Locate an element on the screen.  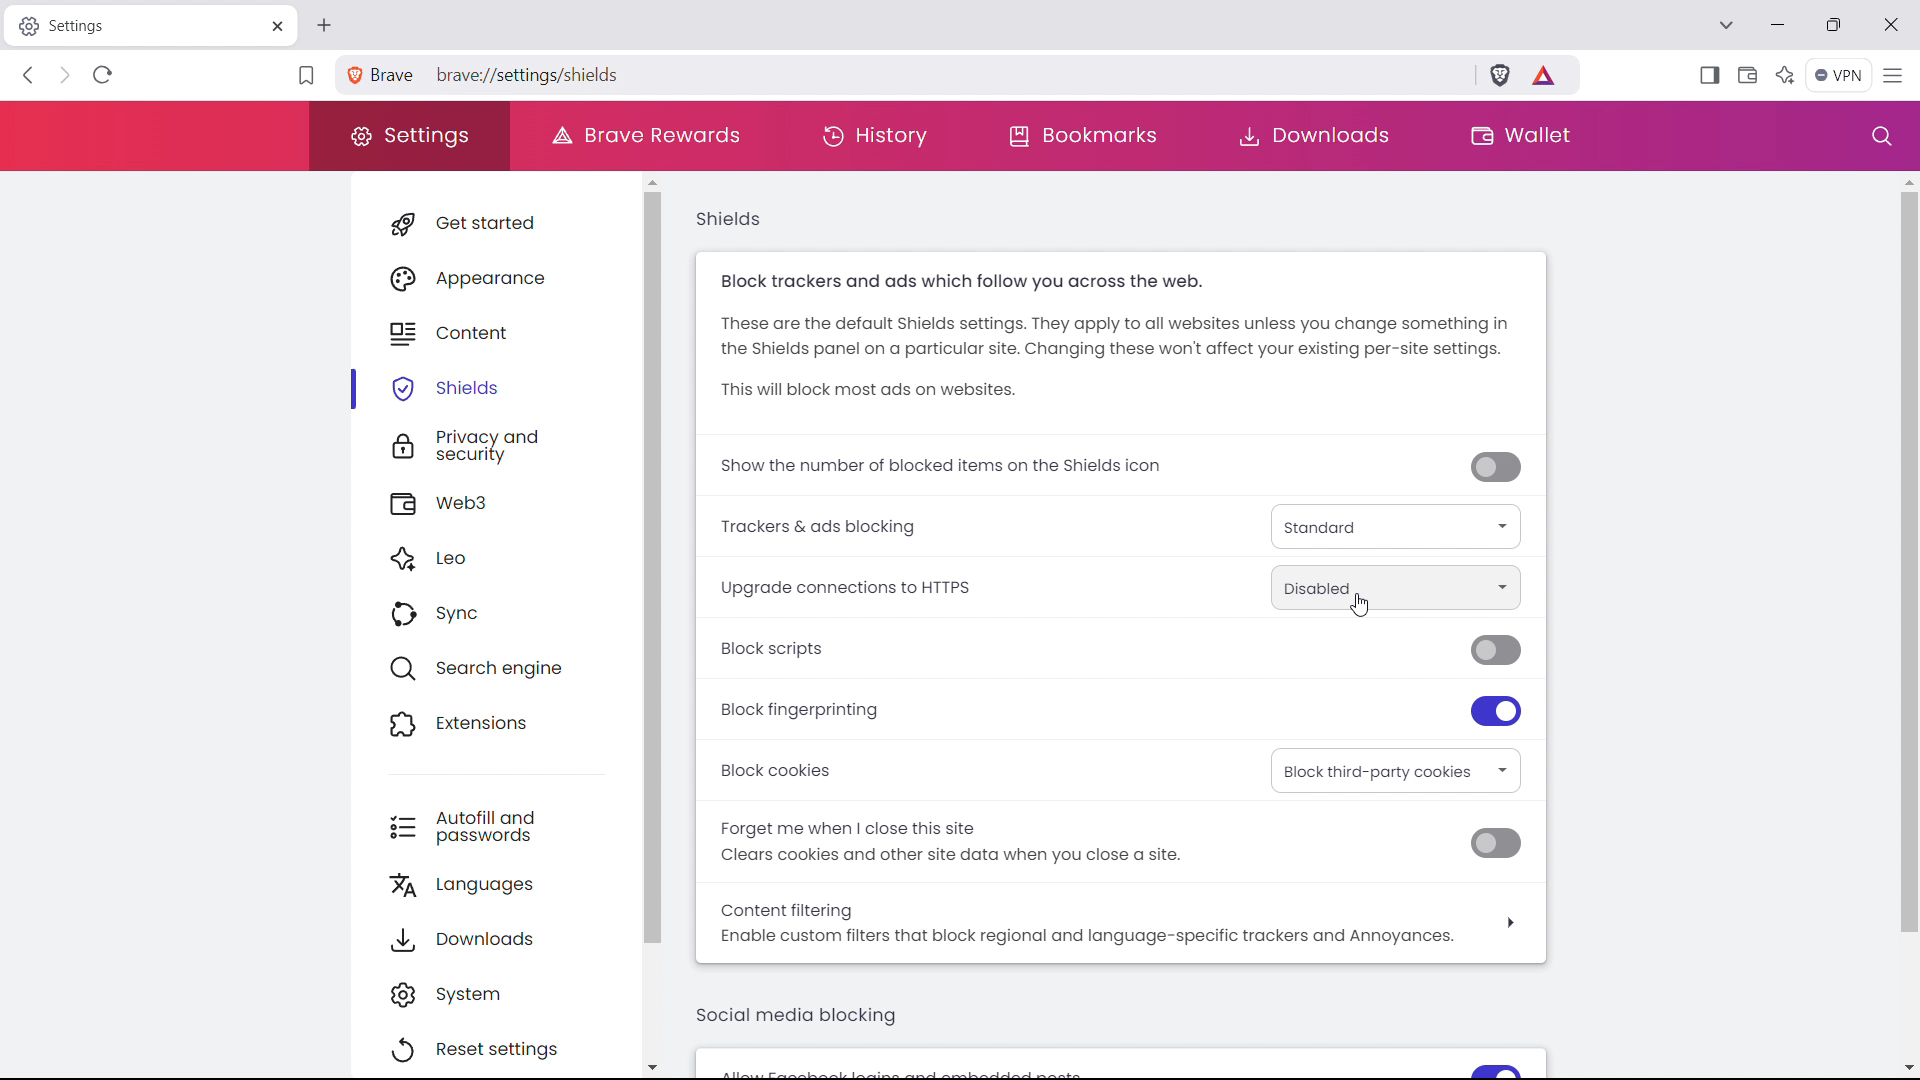
search is located at coordinates (1881, 136).